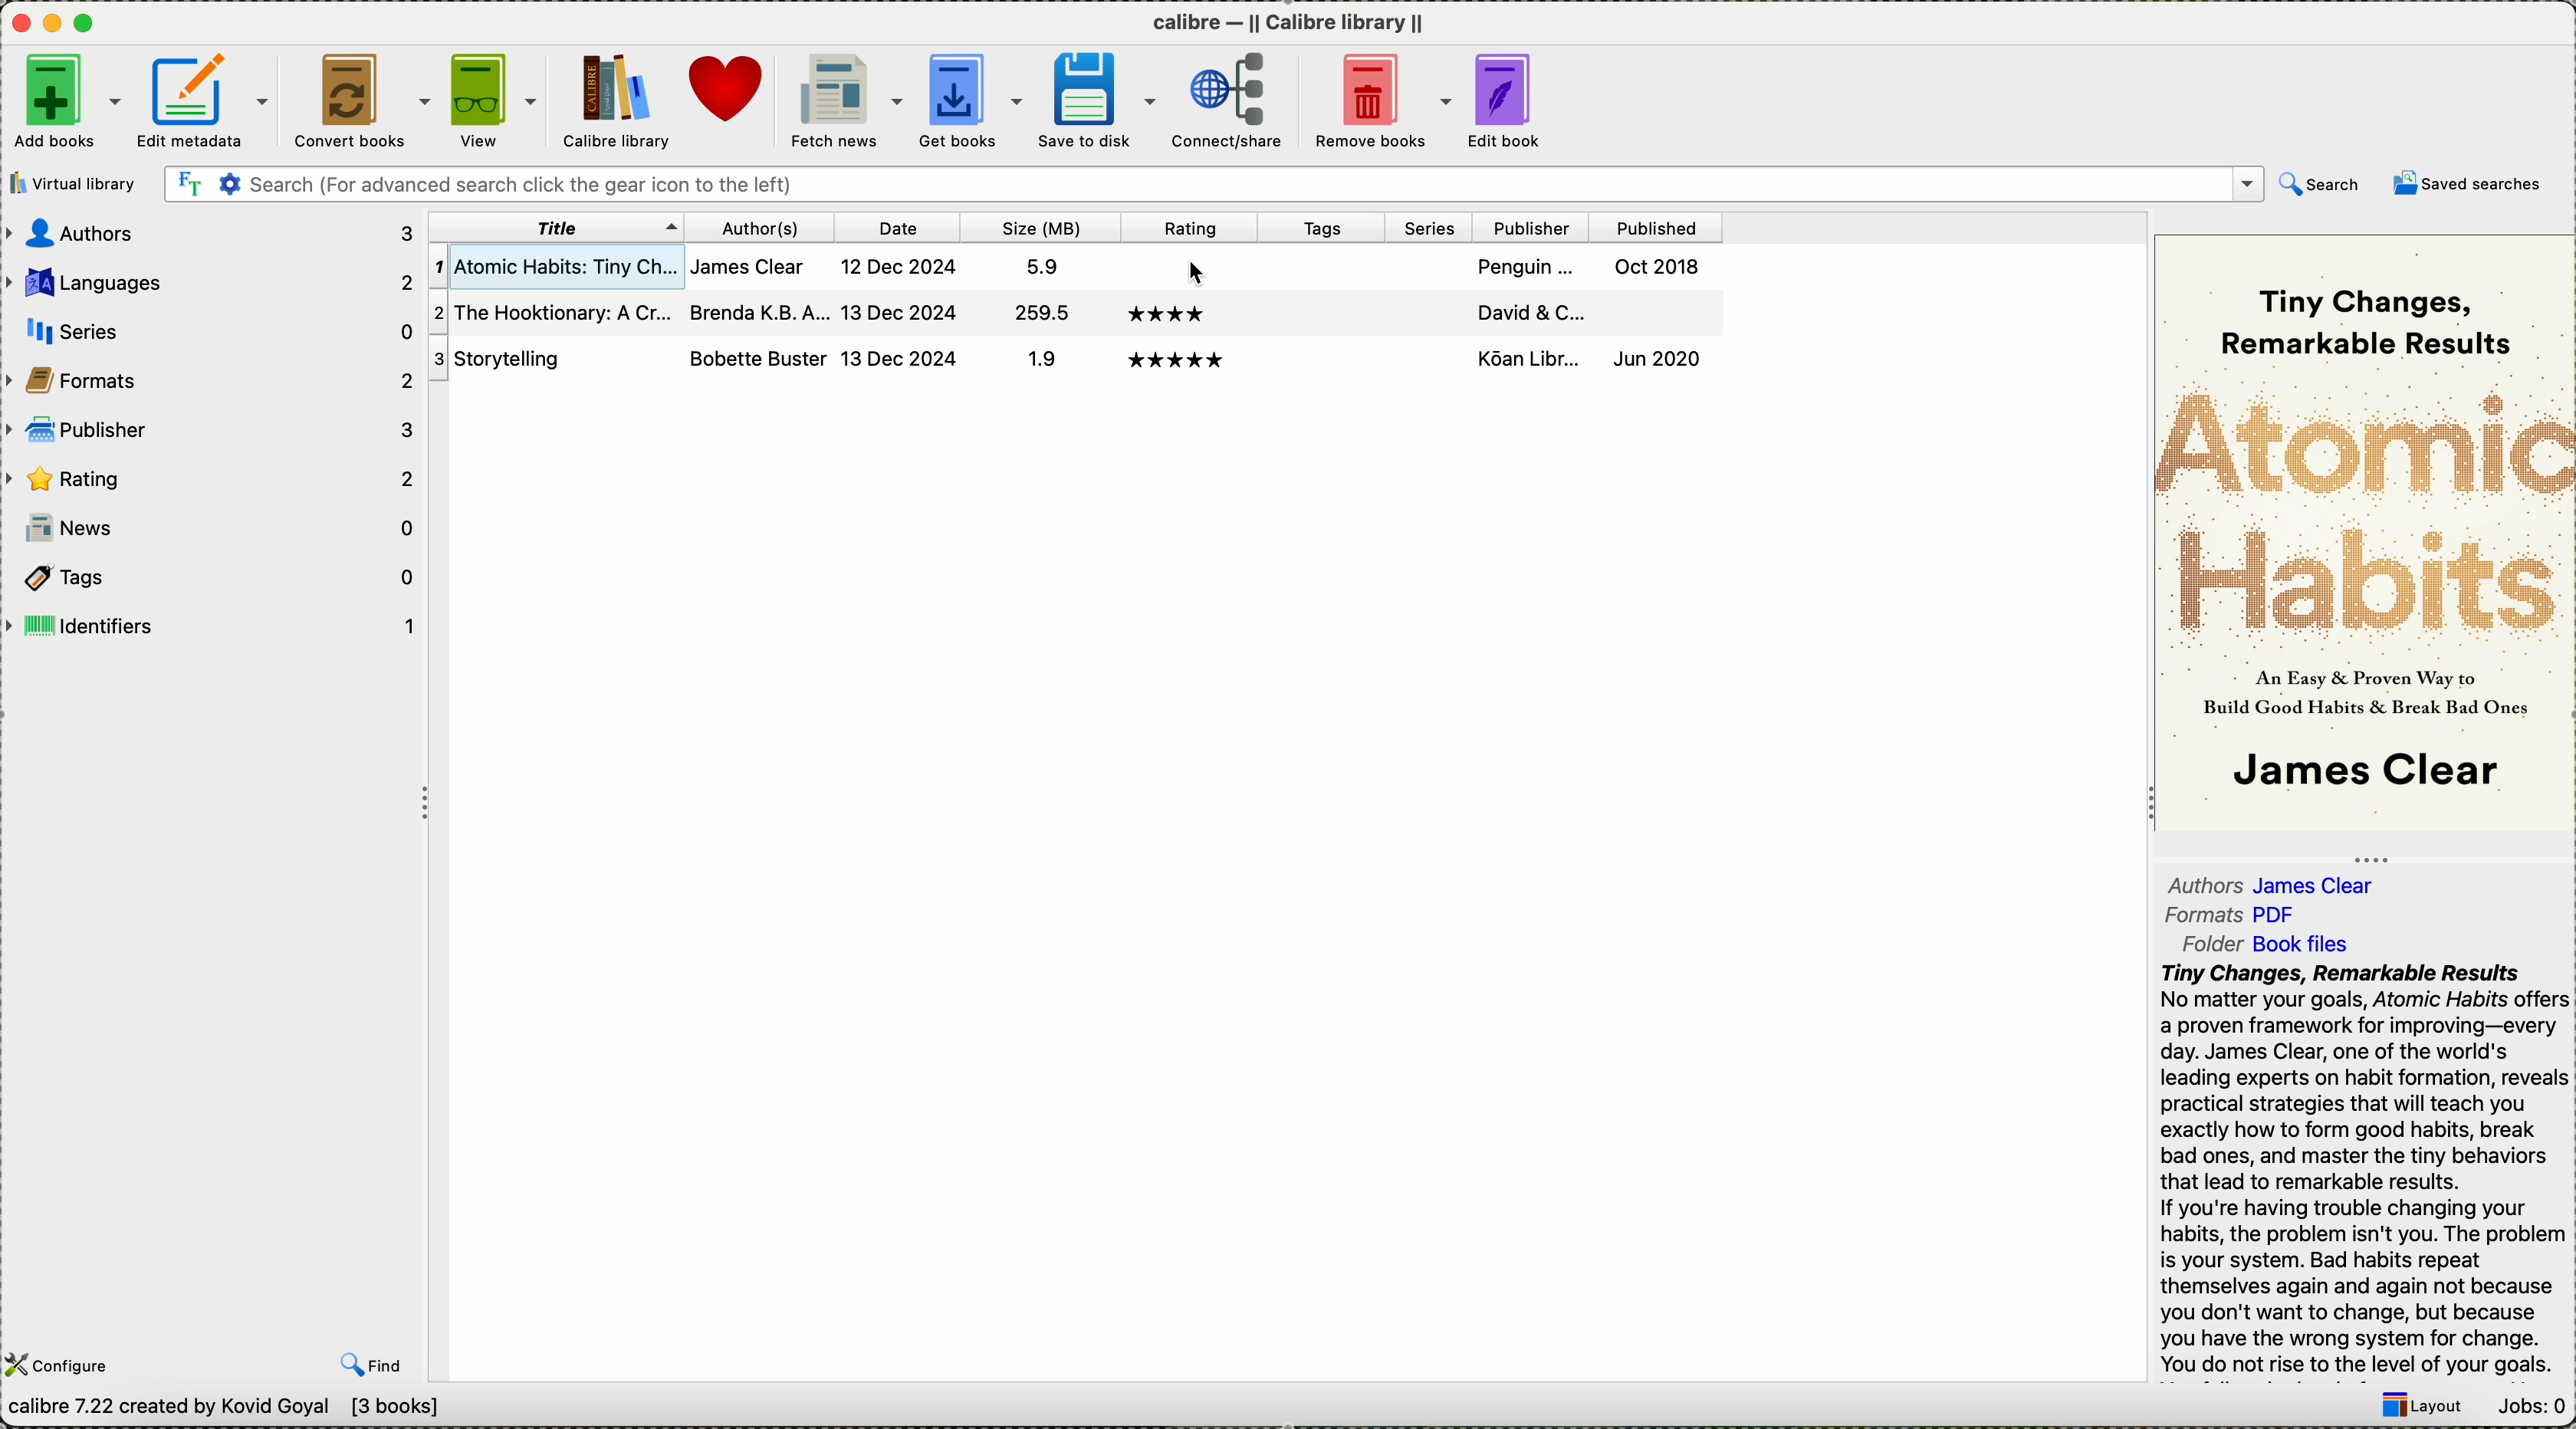  What do you see at coordinates (2361, 774) in the screenshot?
I see `James Clear` at bounding box center [2361, 774].